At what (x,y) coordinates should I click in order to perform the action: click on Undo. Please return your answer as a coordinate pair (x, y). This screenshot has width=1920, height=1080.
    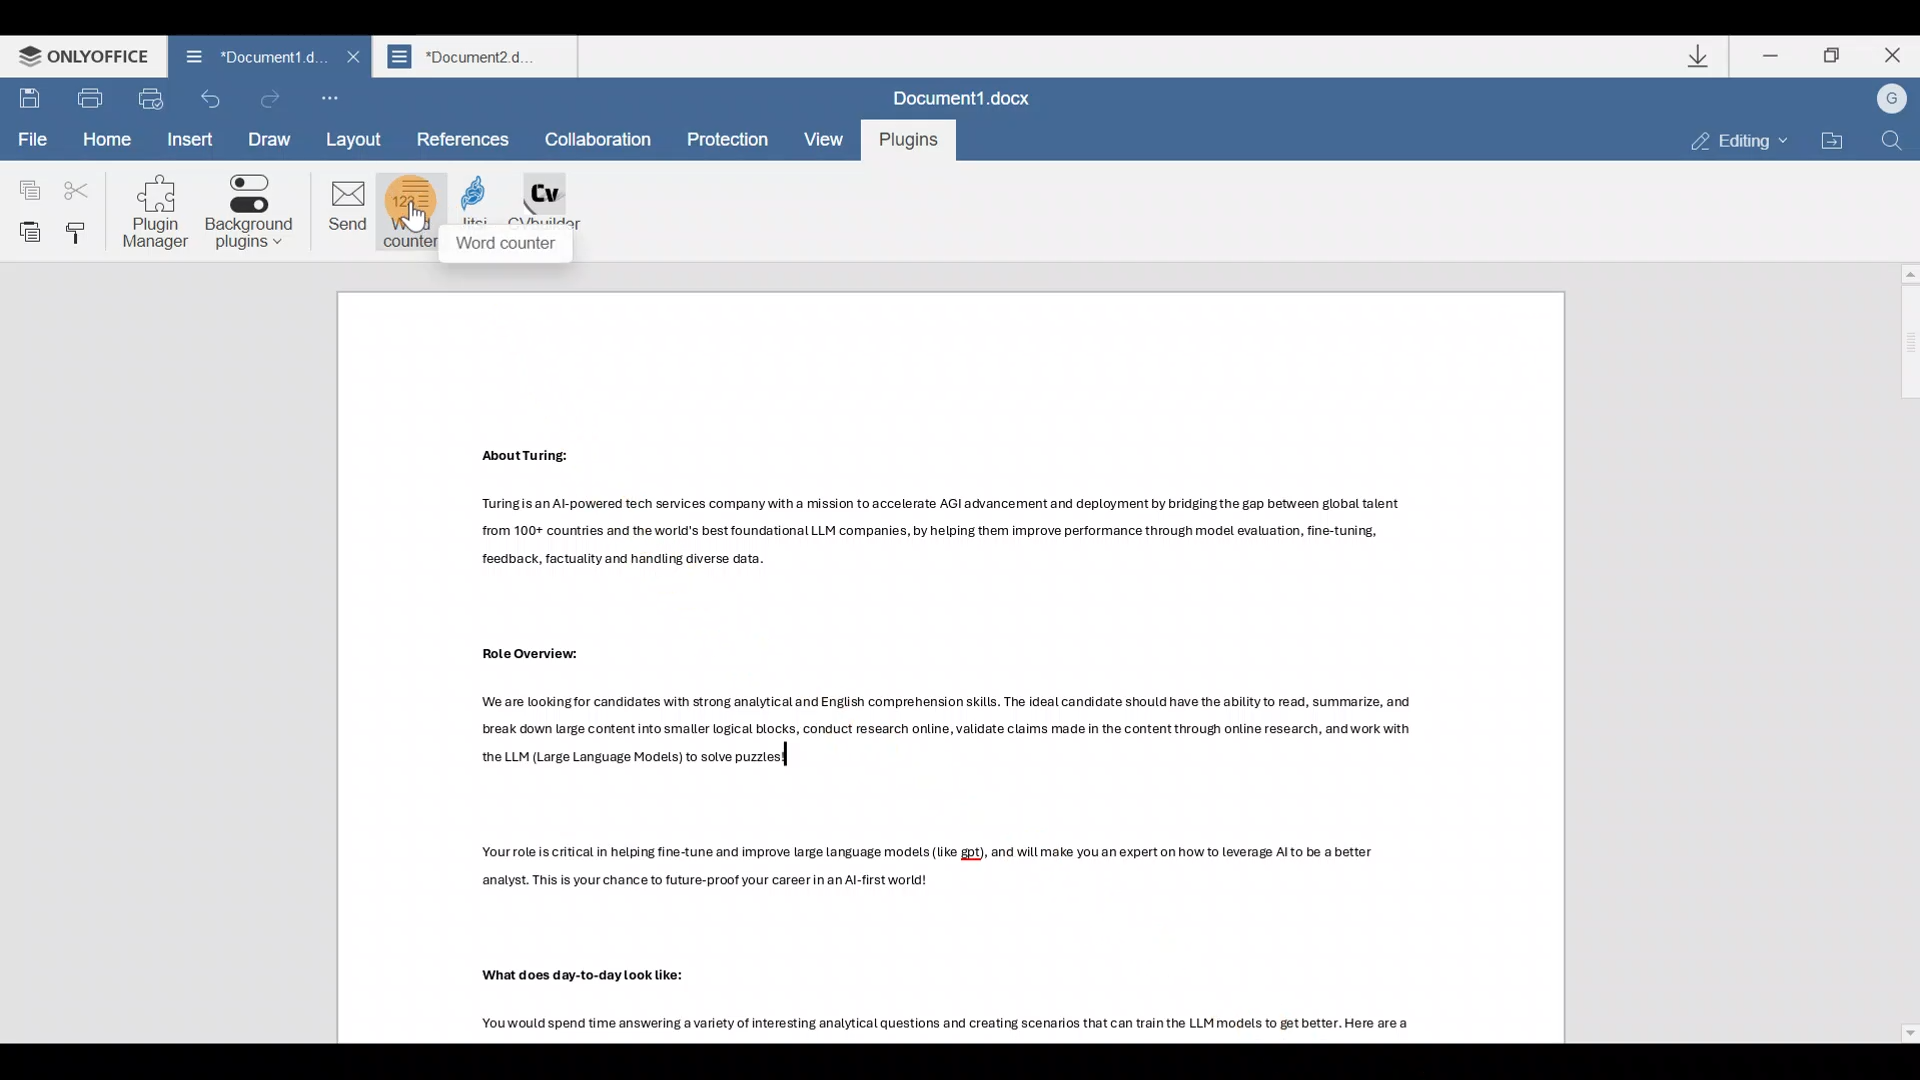
    Looking at the image, I should click on (210, 100).